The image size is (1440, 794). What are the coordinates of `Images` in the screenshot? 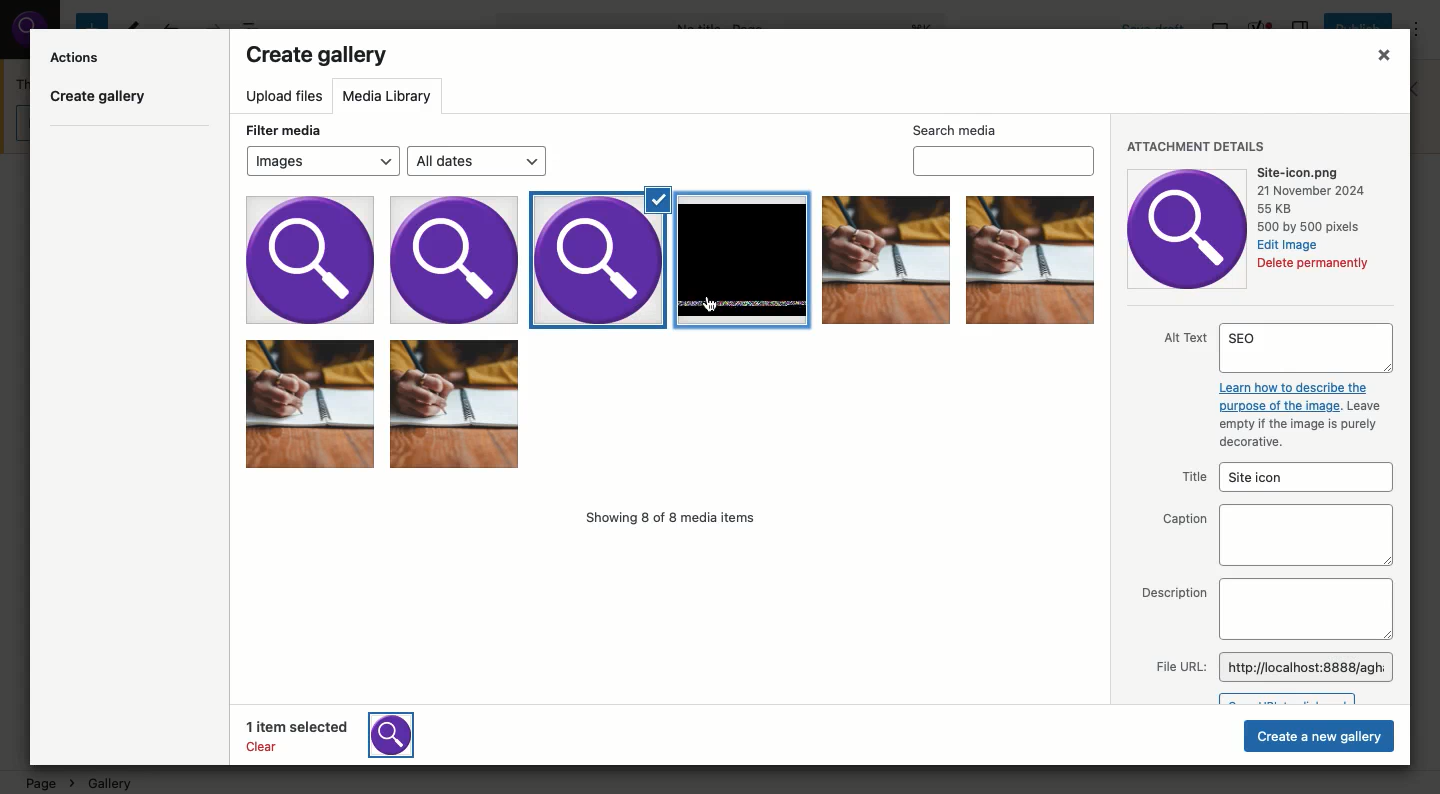 It's located at (884, 261).